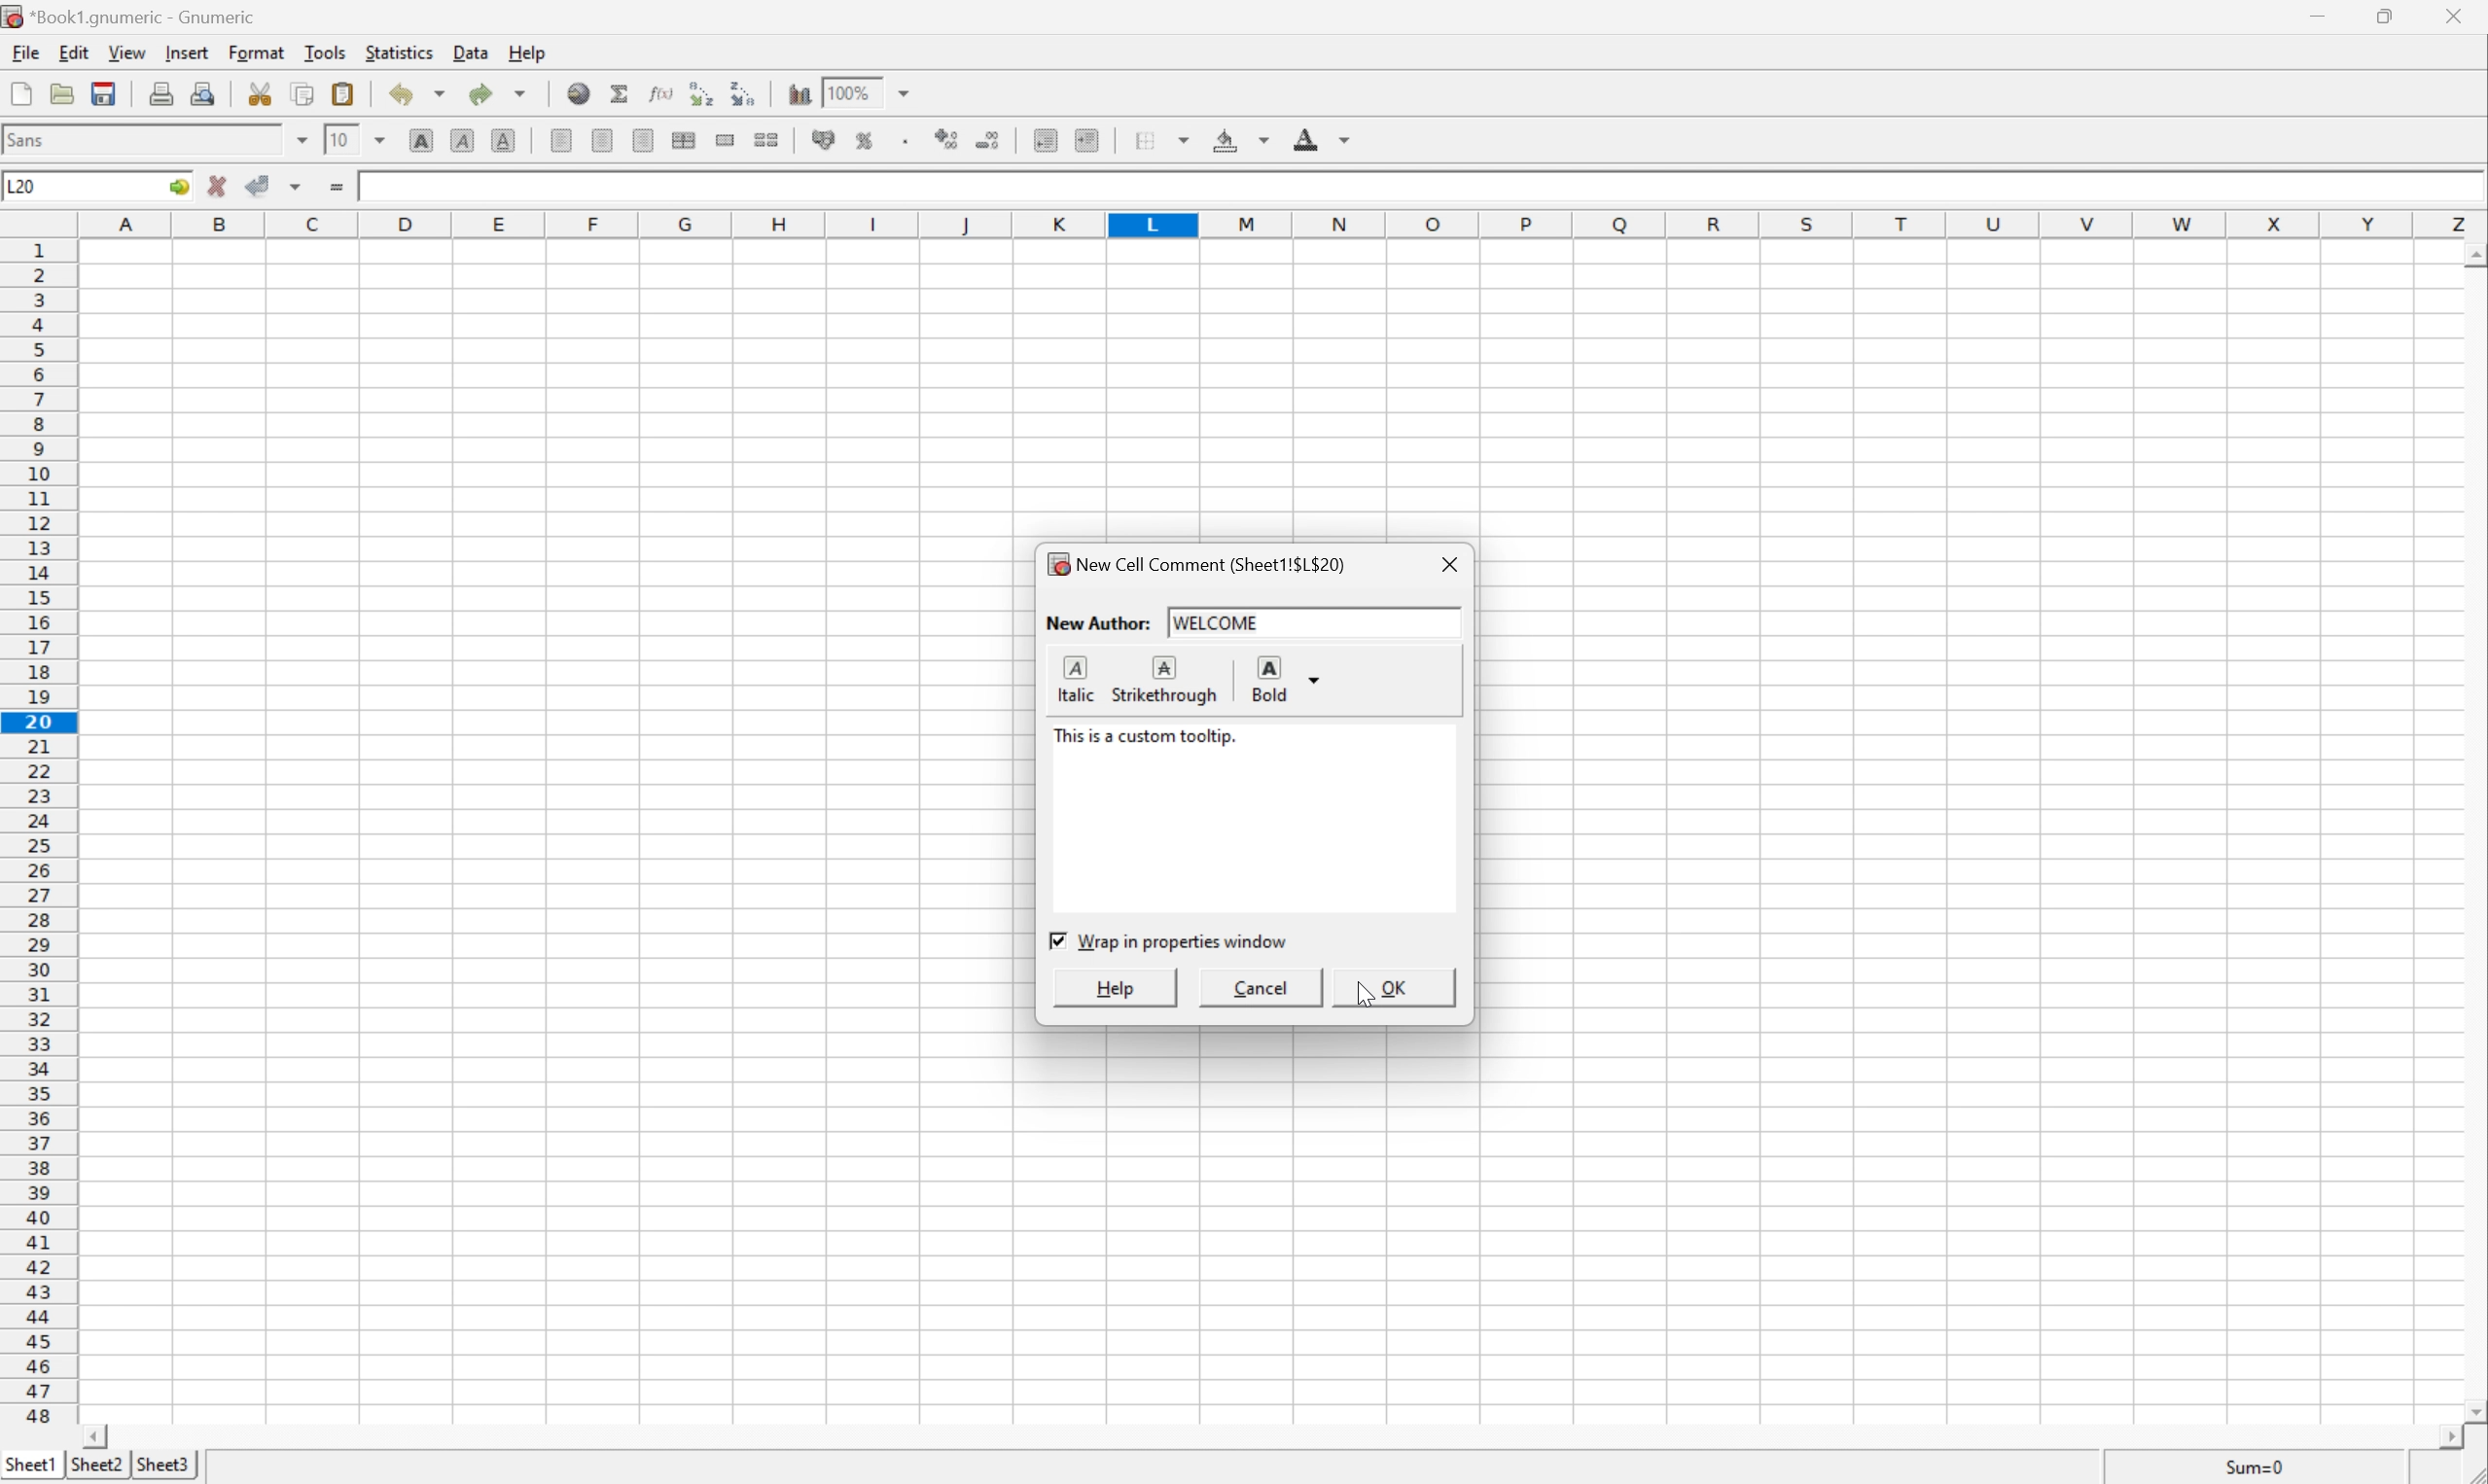  What do you see at coordinates (527, 53) in the screenshot?
I see `Help` at bounding box center [527, 53].